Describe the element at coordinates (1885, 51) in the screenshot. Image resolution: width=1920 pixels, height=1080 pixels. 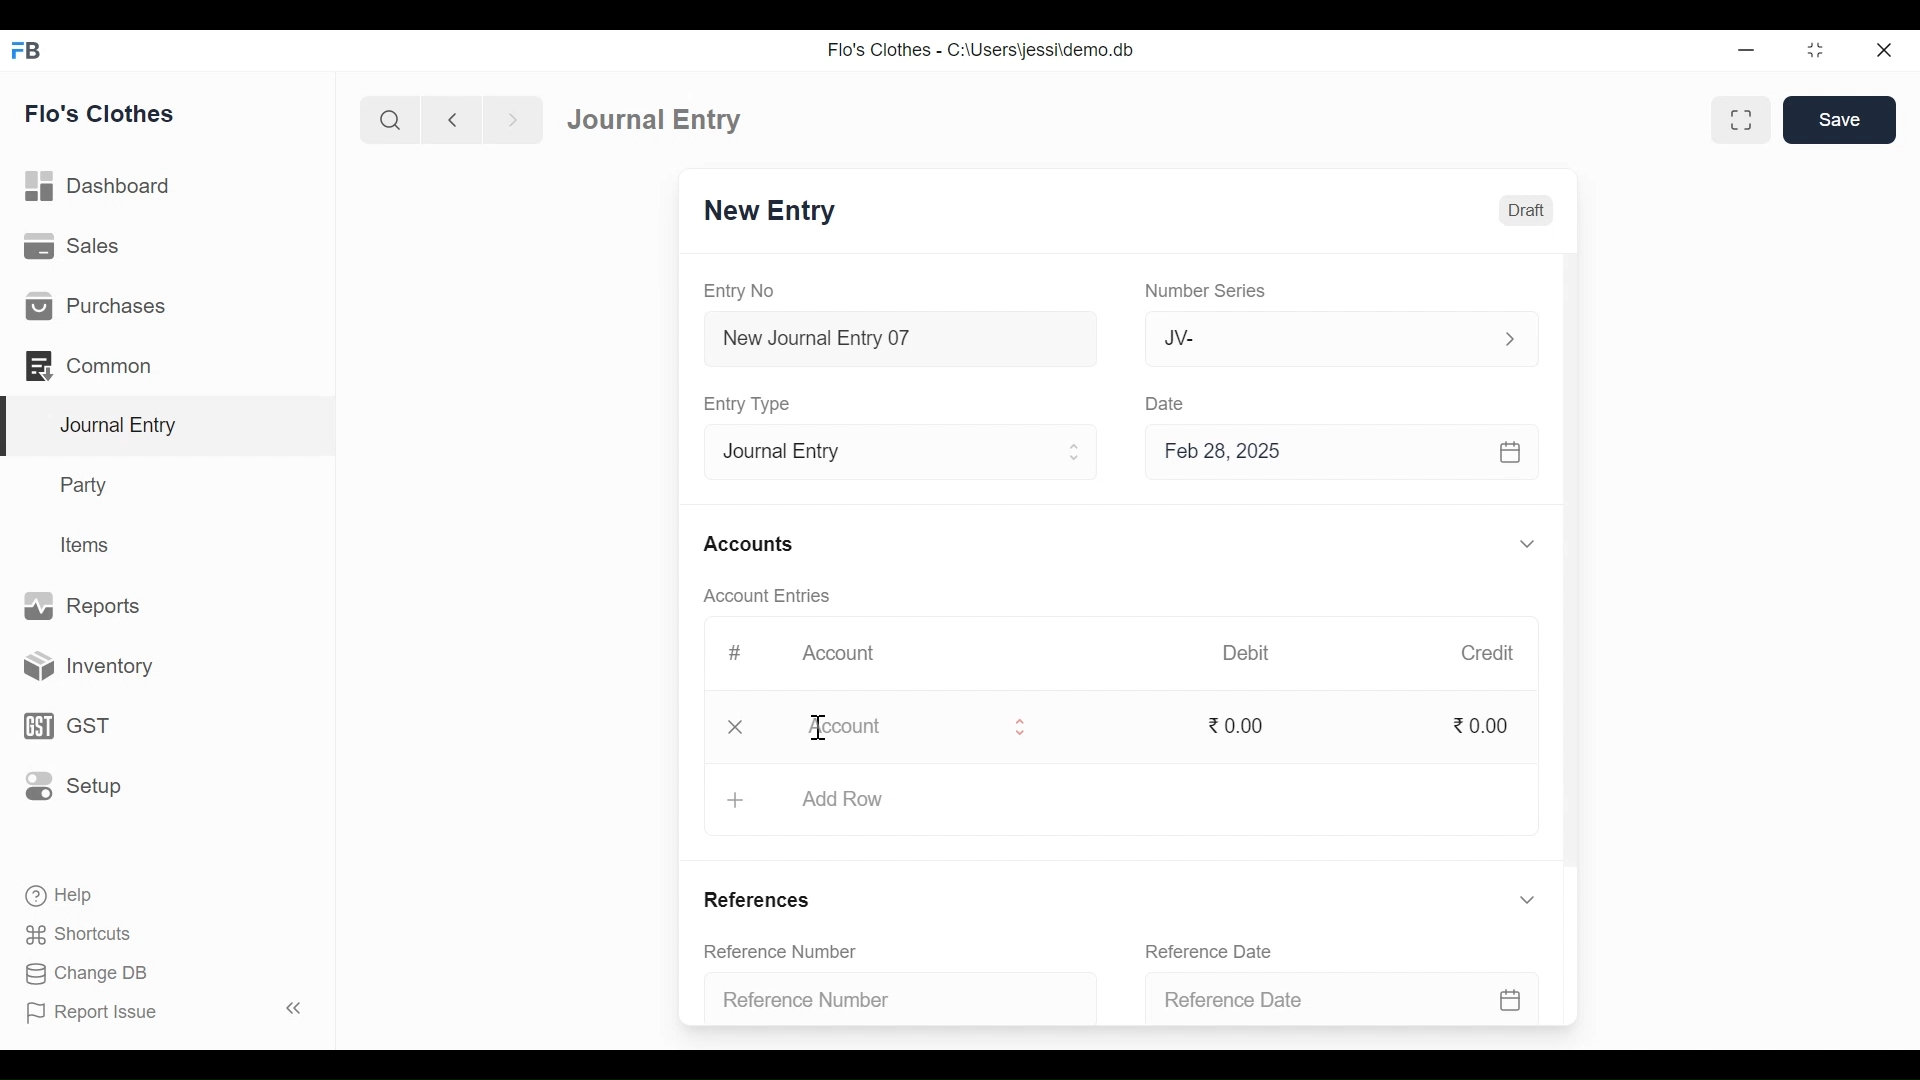
I see `Close` at that location.